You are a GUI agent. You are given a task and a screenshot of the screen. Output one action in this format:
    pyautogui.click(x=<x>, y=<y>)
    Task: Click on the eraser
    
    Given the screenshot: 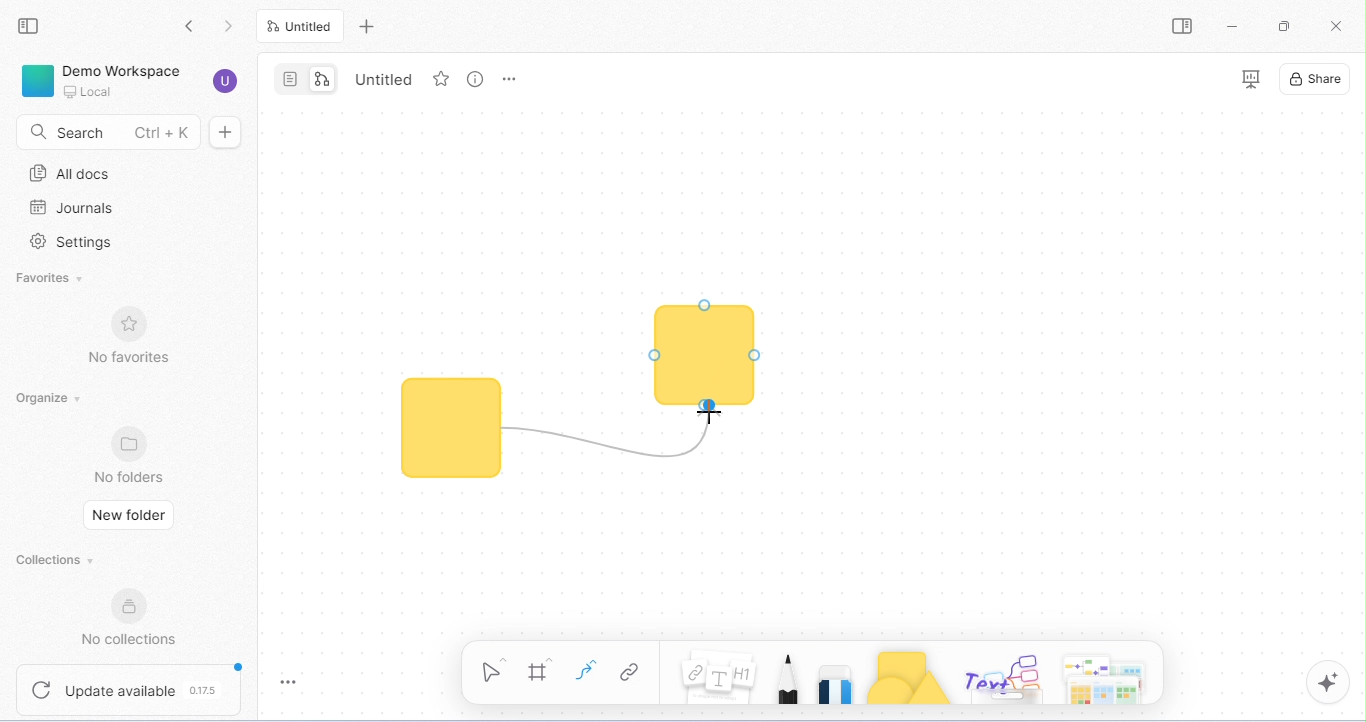 What is the action you would take?
    pyautogui.click(x=838, y=677)
    